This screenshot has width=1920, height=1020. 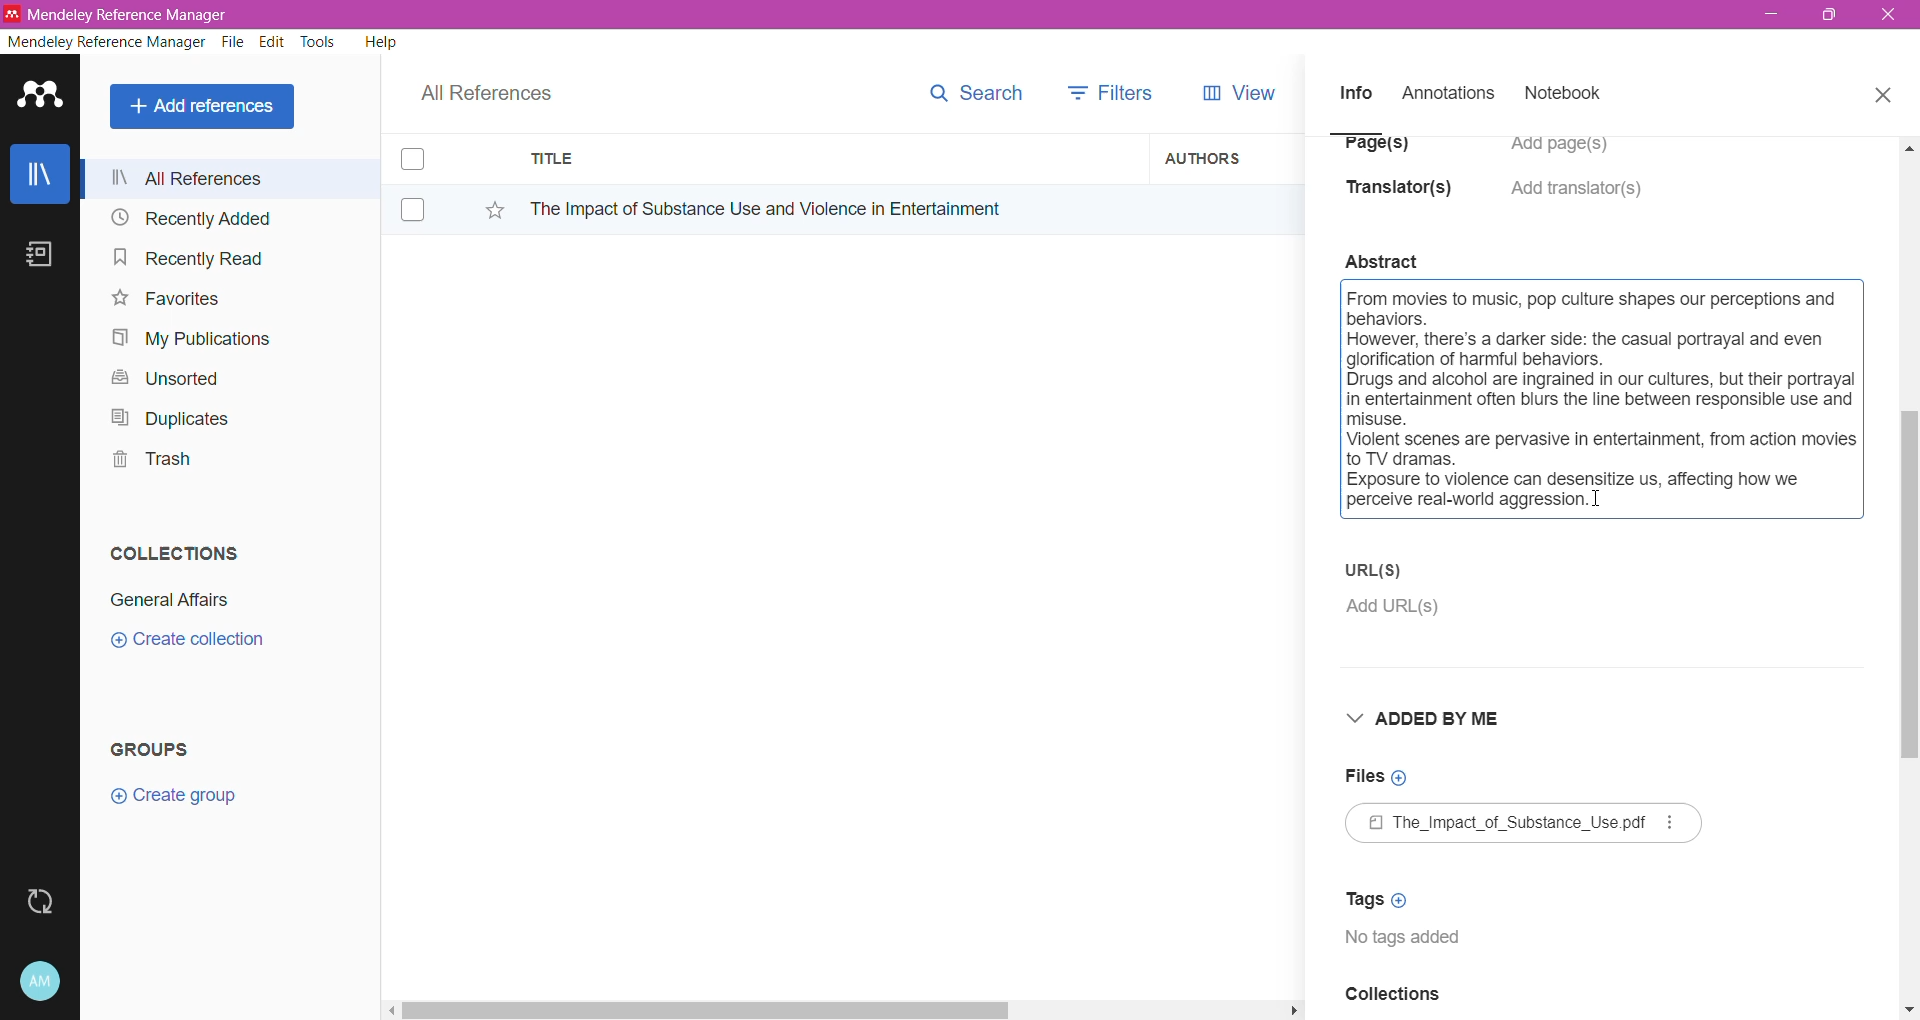 I want to click on Recently Added, so click(x=188, y=219).